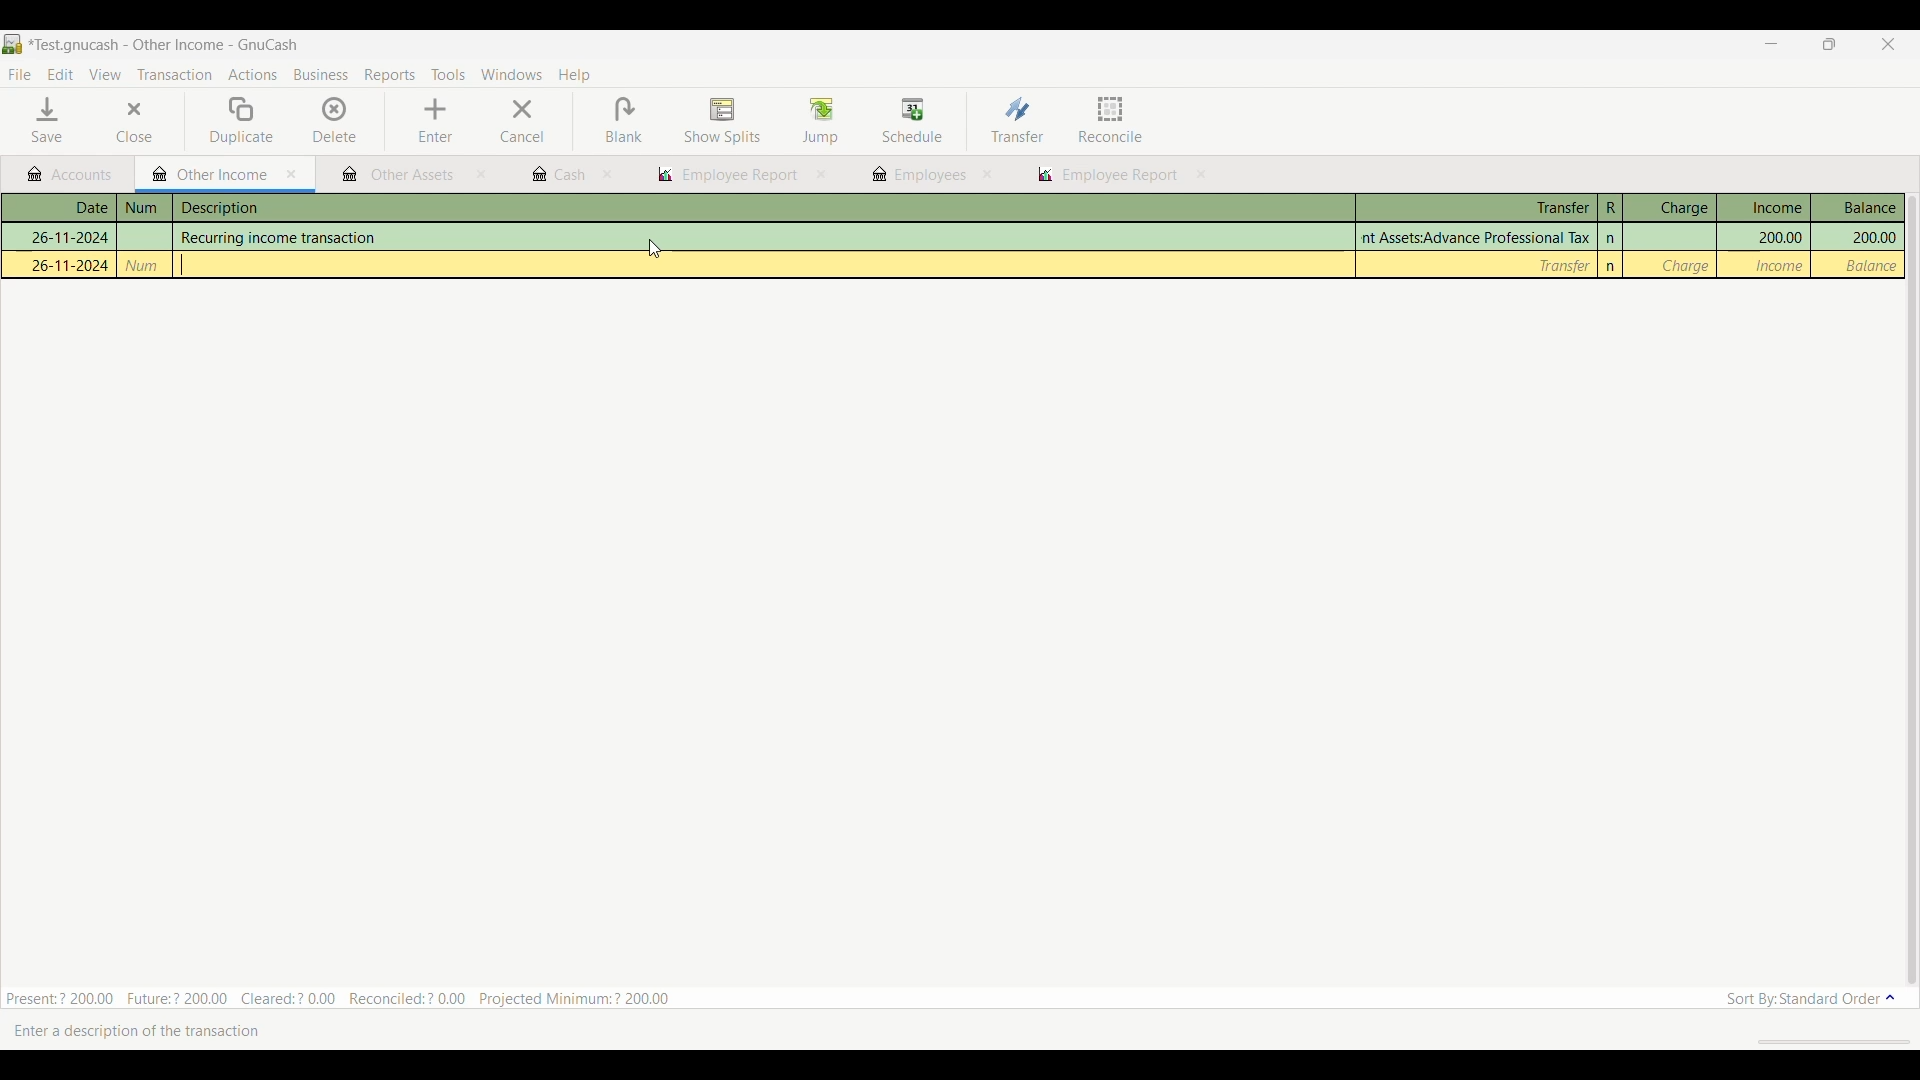 The width and height of the screenshot is (1920, 1080). I want to click on Business menu, so click(321, 76).